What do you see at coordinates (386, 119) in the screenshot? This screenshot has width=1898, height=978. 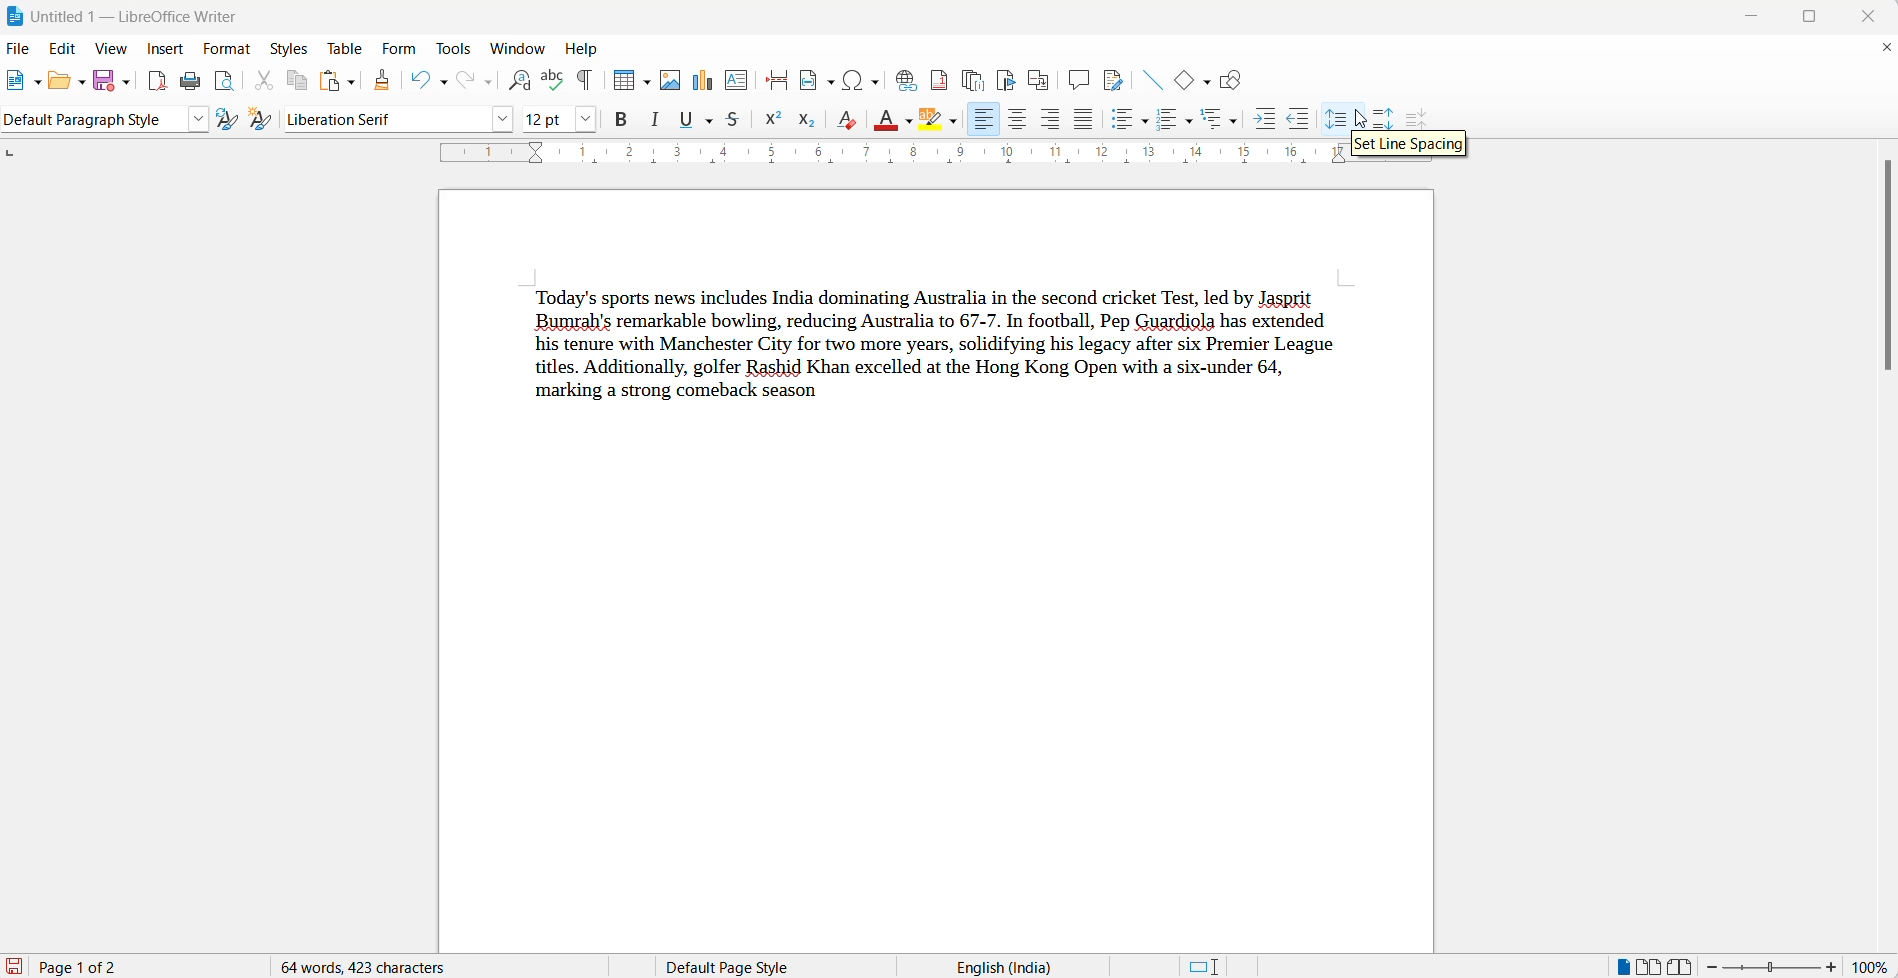 I see `font name` at bounding box center [386, 119].